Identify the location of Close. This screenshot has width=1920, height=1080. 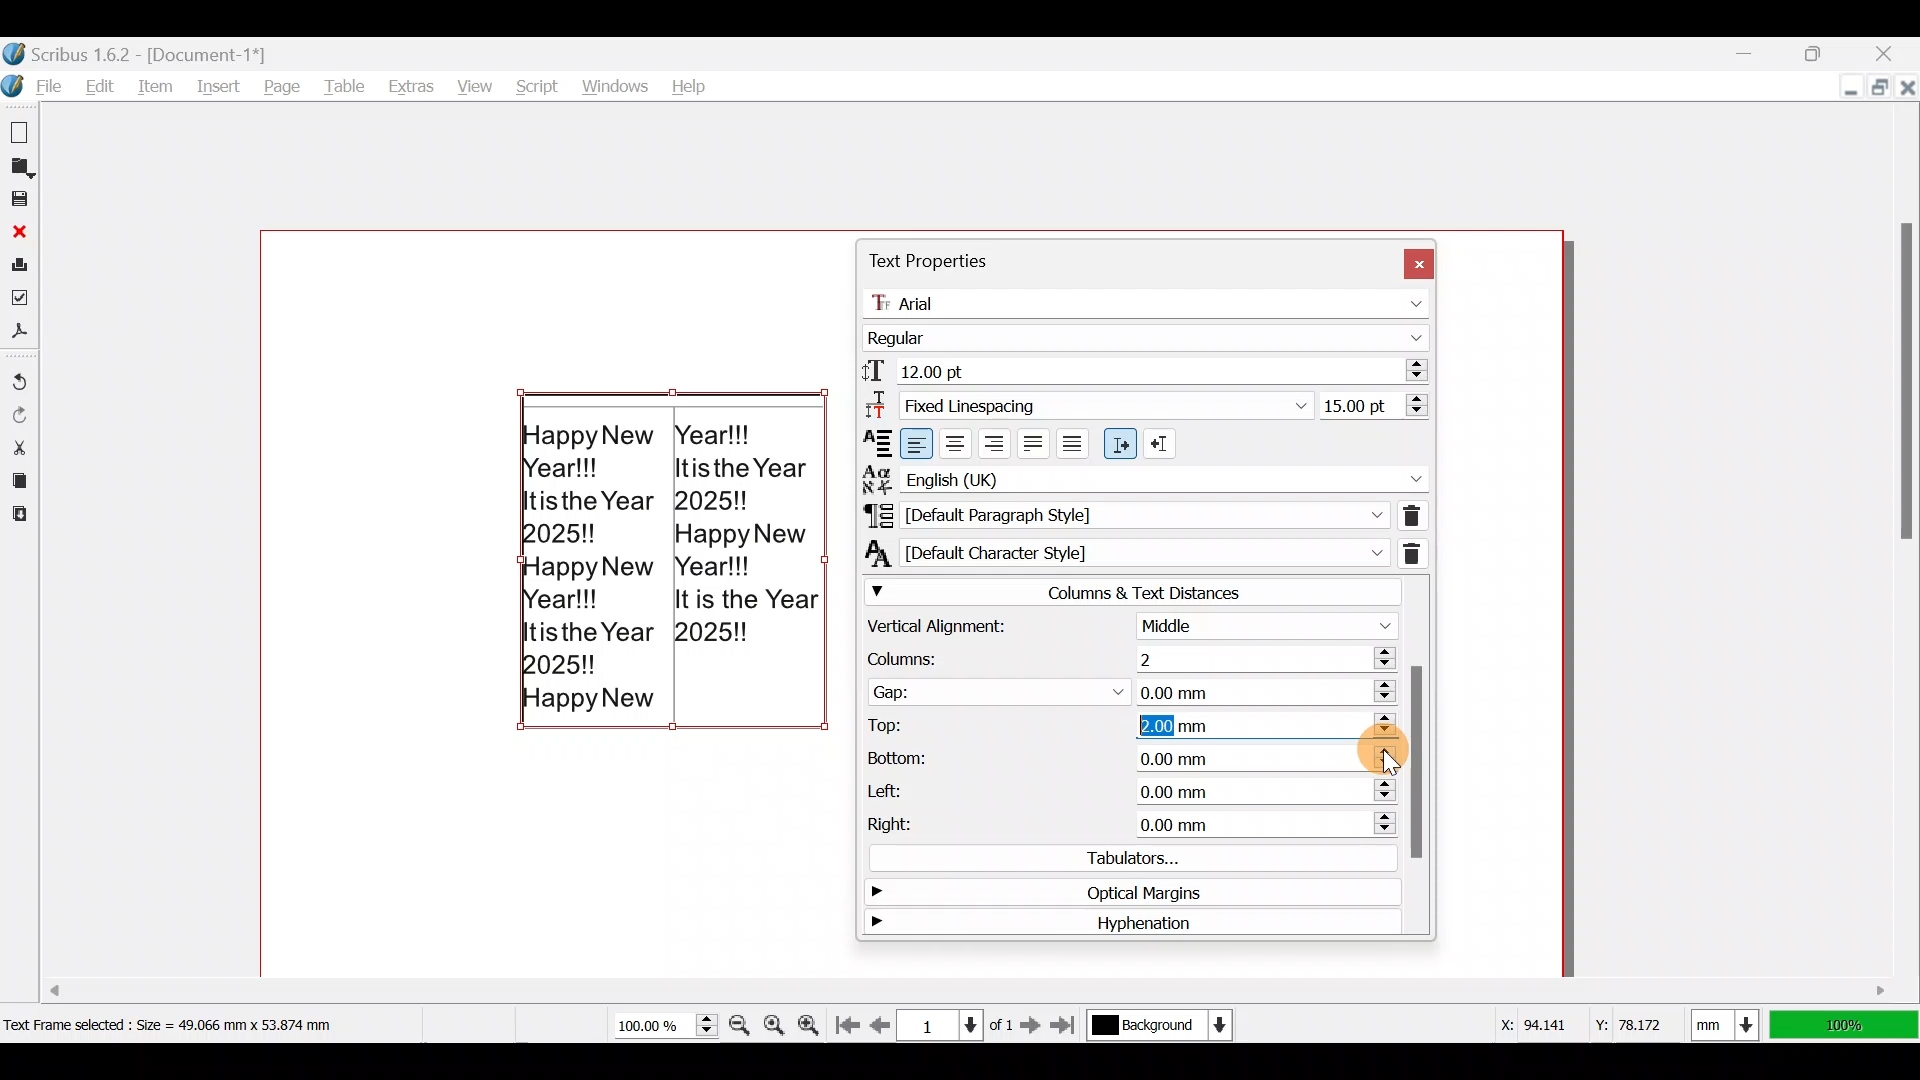
(1897, 48).